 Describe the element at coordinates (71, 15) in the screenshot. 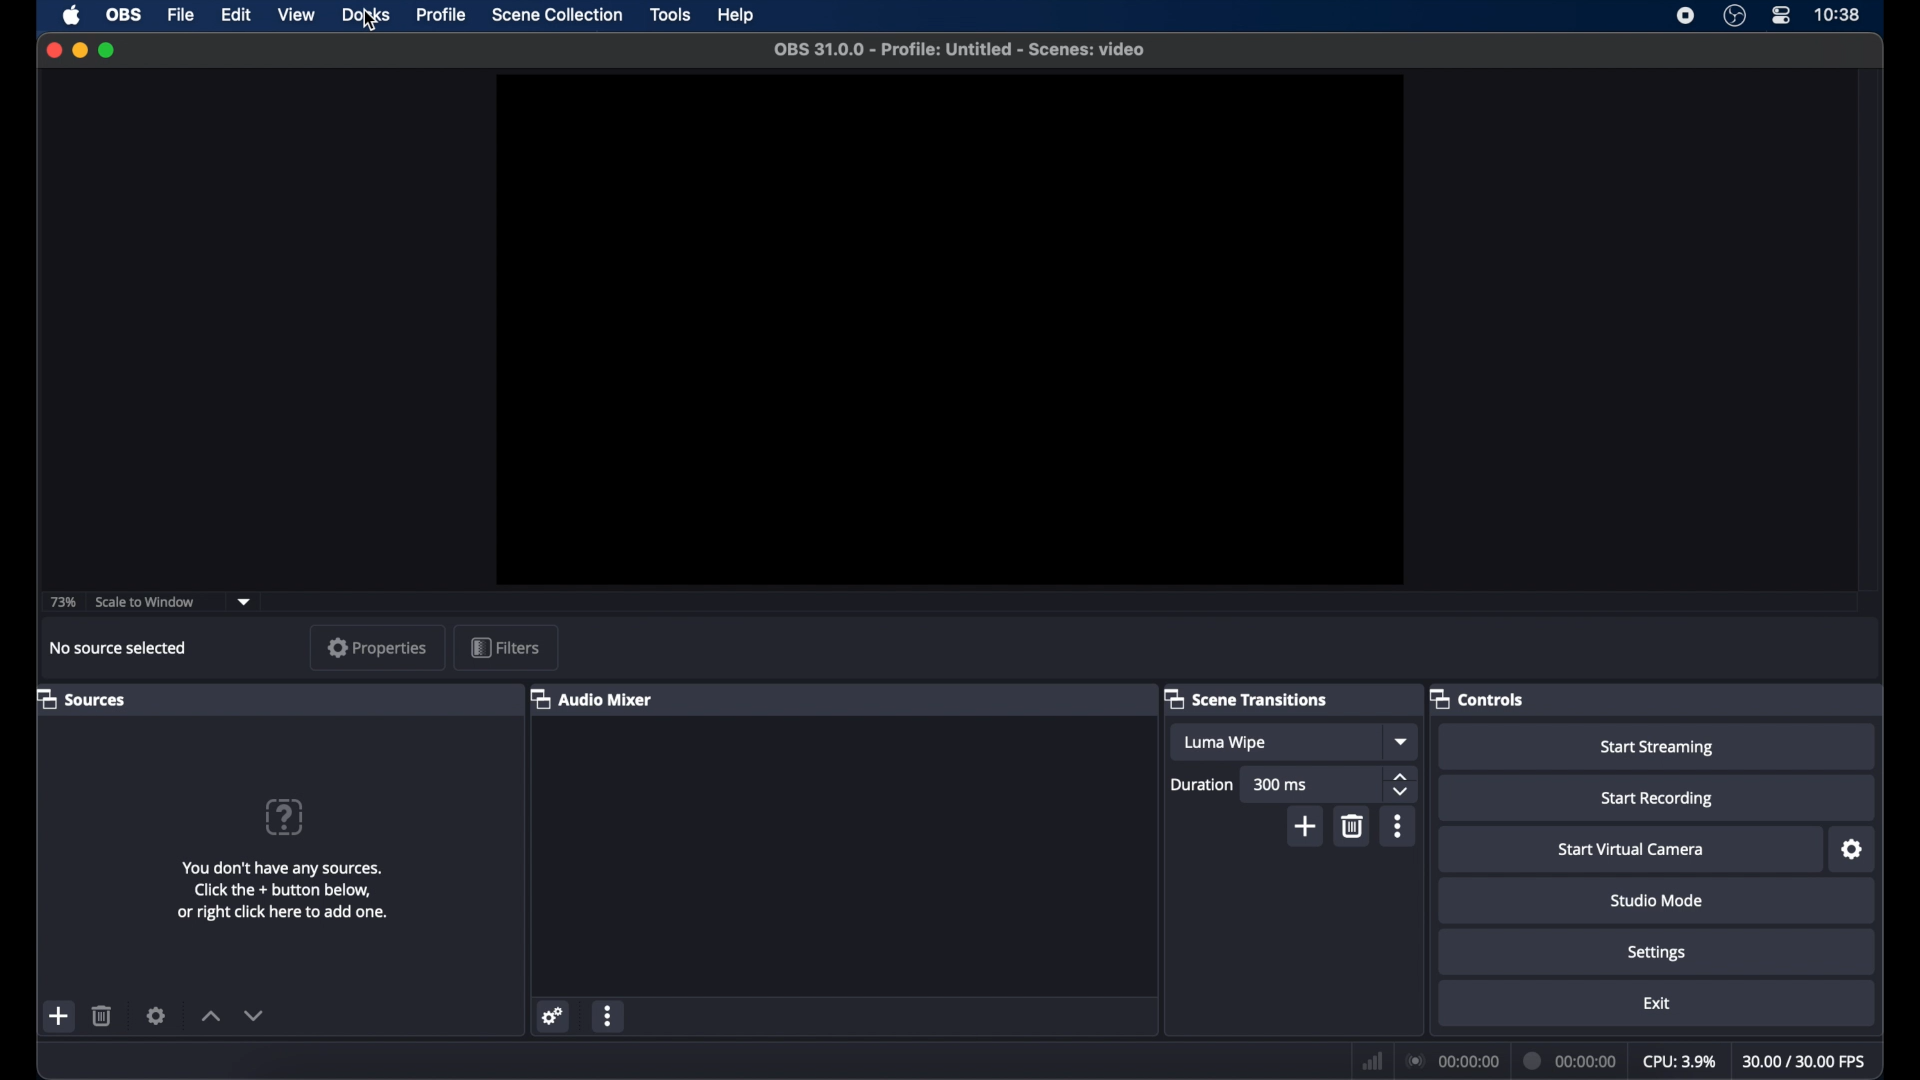

I see `apple icon` at that location.